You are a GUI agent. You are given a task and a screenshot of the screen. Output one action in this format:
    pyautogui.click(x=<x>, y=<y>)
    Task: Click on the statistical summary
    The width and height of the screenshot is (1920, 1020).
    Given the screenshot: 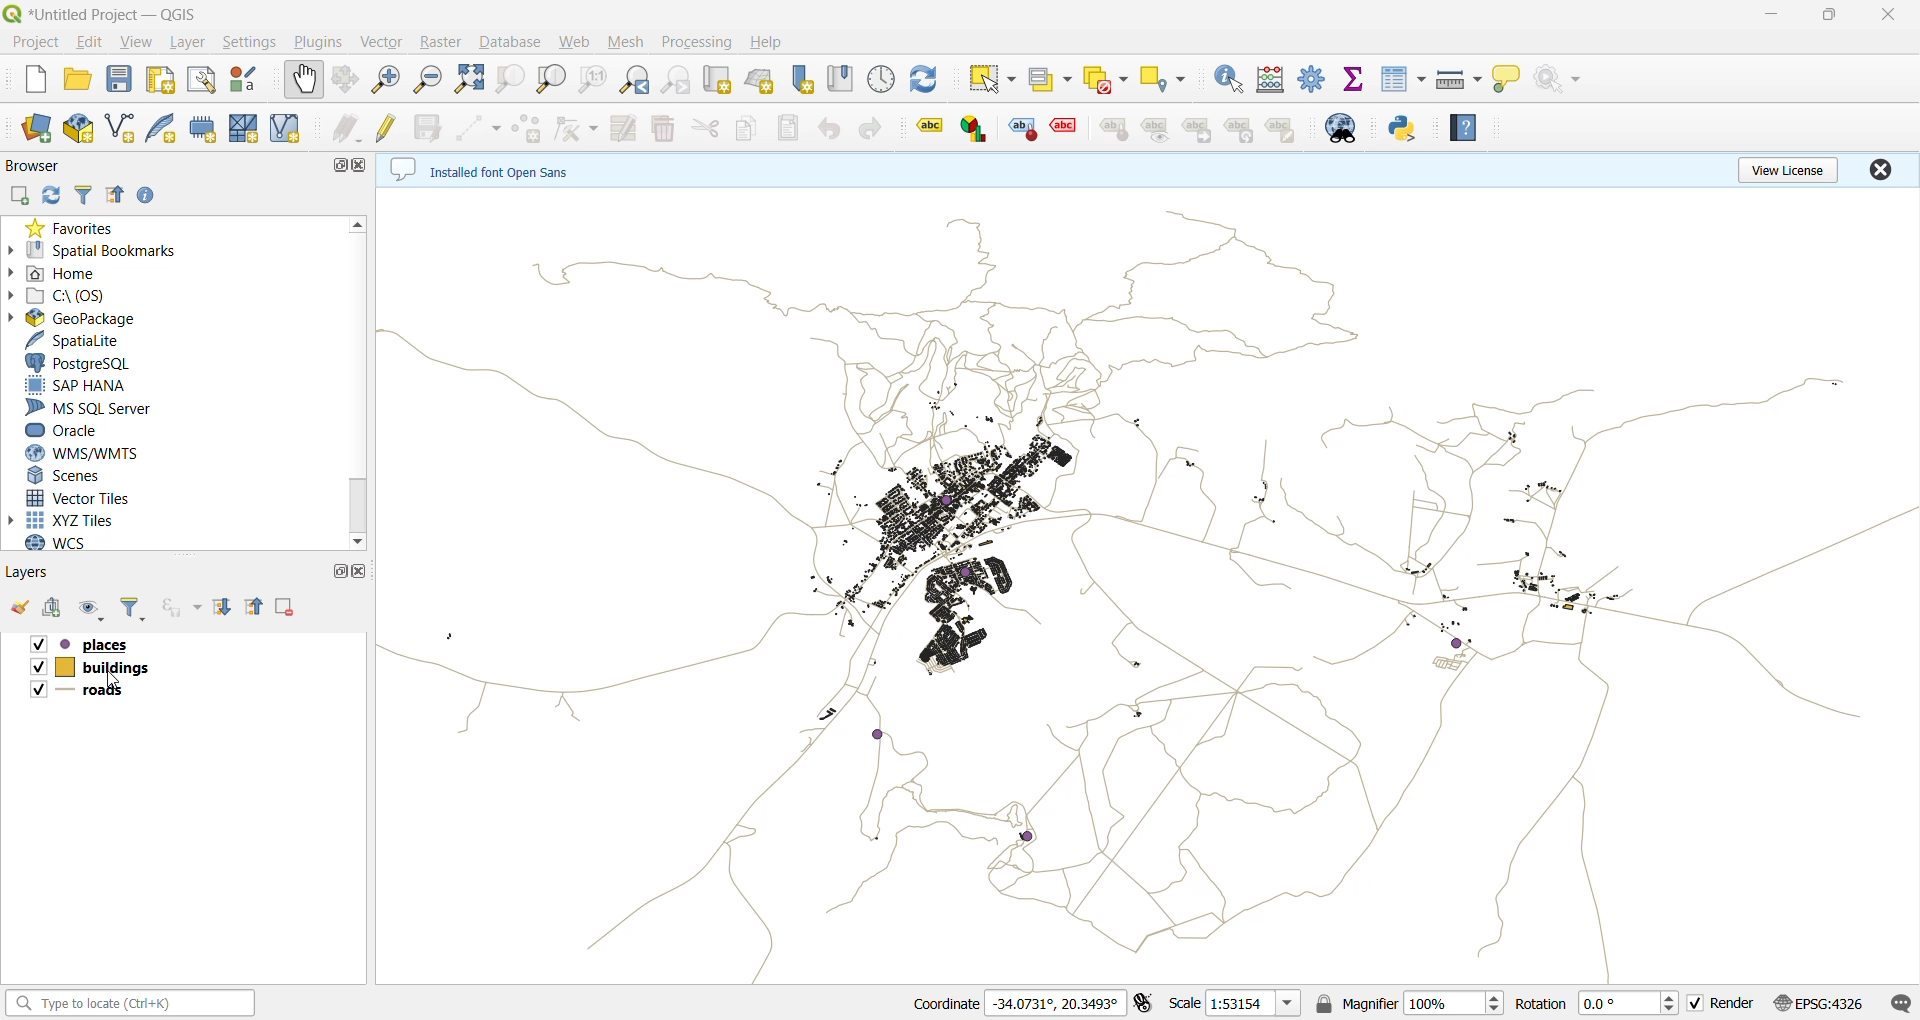 What is the action you would take?
    pyautogui.click(x=1355, y=82)
    